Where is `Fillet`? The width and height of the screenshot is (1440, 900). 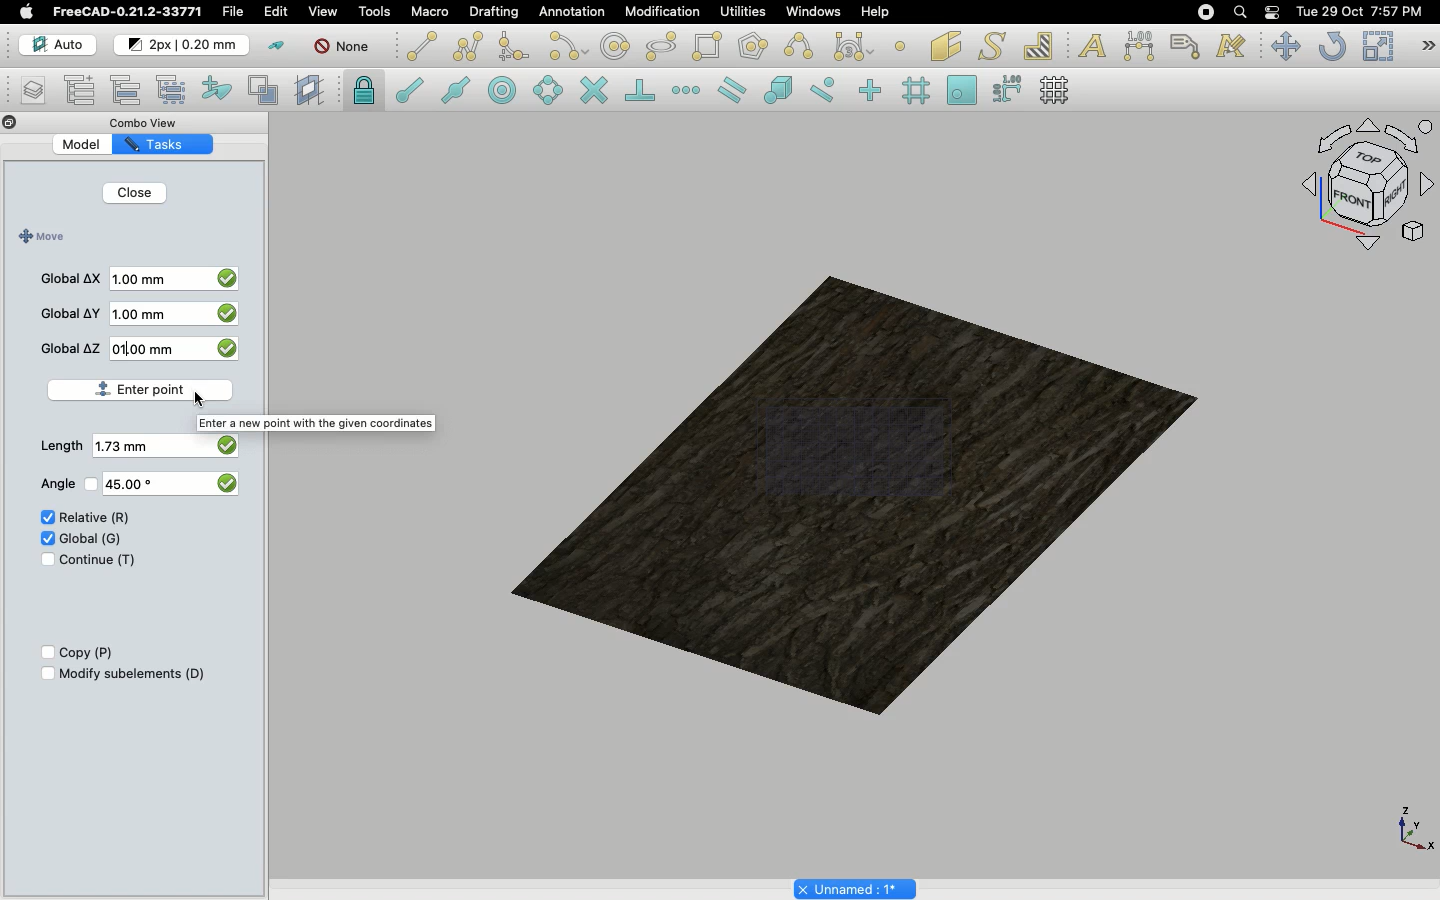 Fillet is located at coordinates (512, 49).